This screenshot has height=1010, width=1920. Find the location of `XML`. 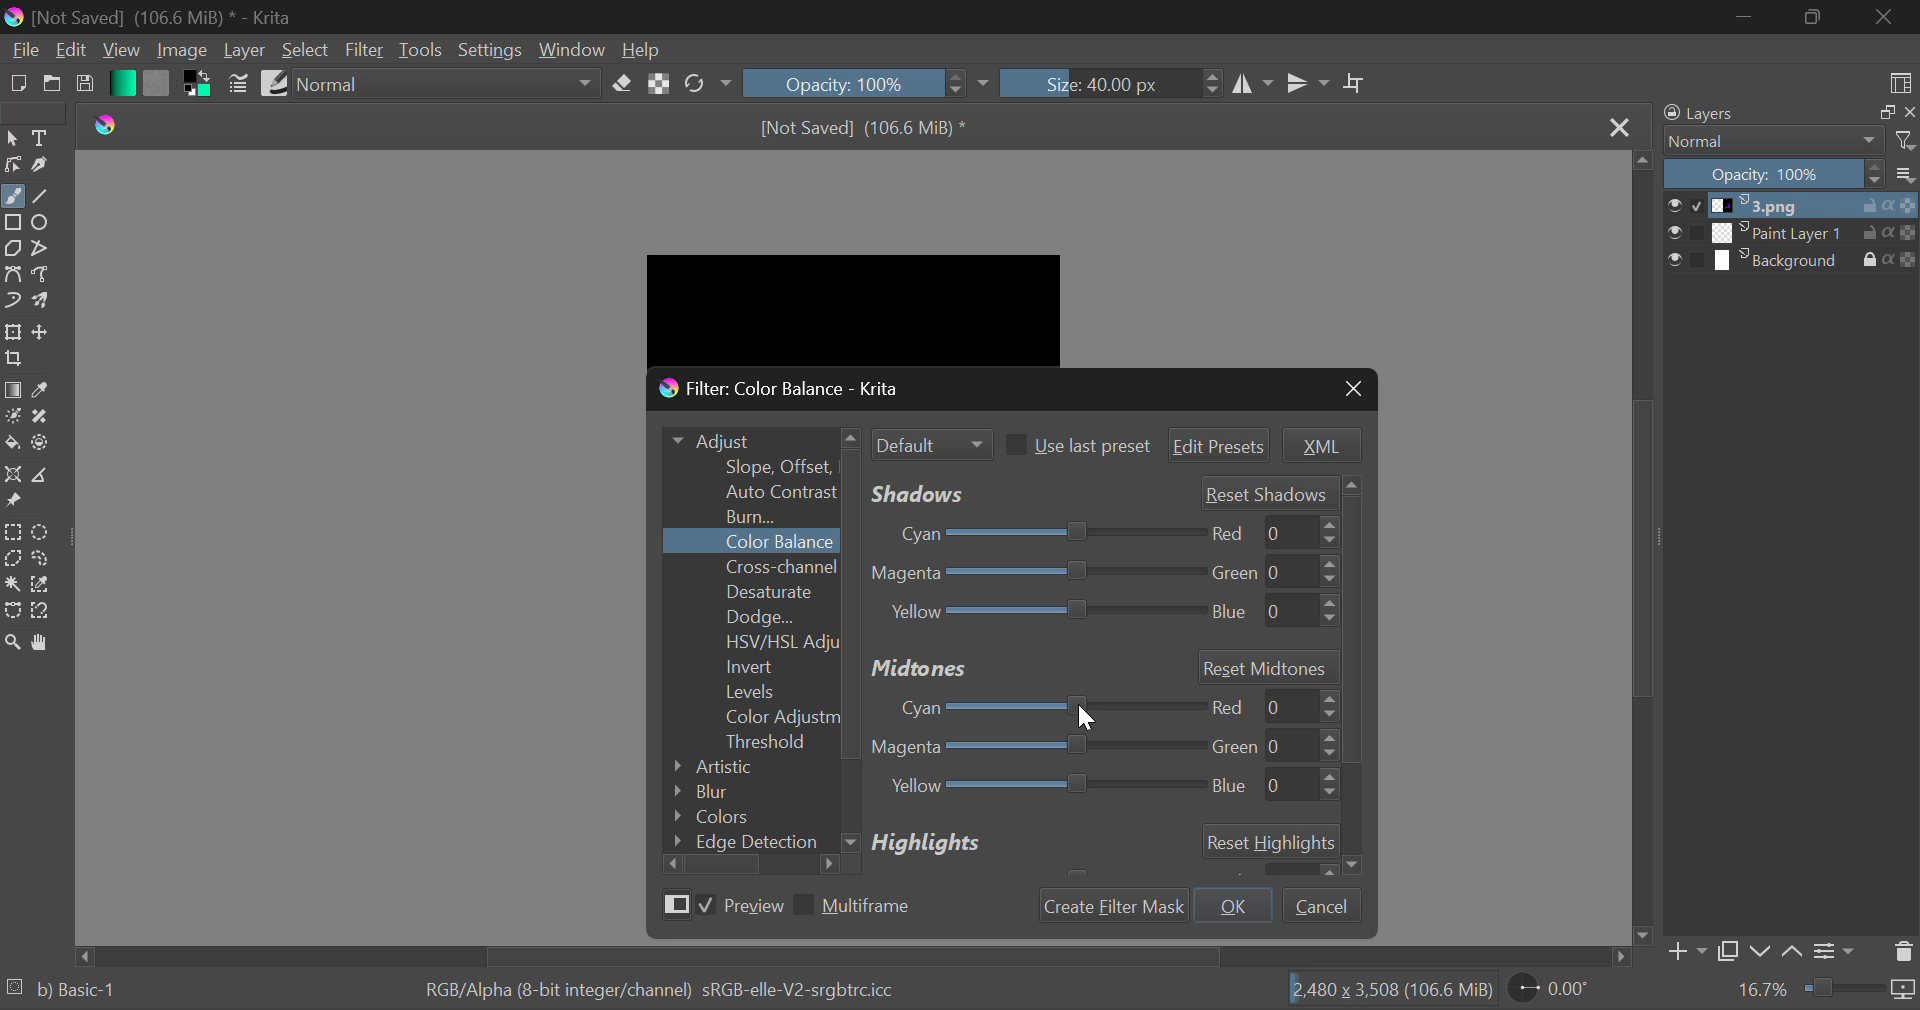

XML is located at coordinates (1320, 444).